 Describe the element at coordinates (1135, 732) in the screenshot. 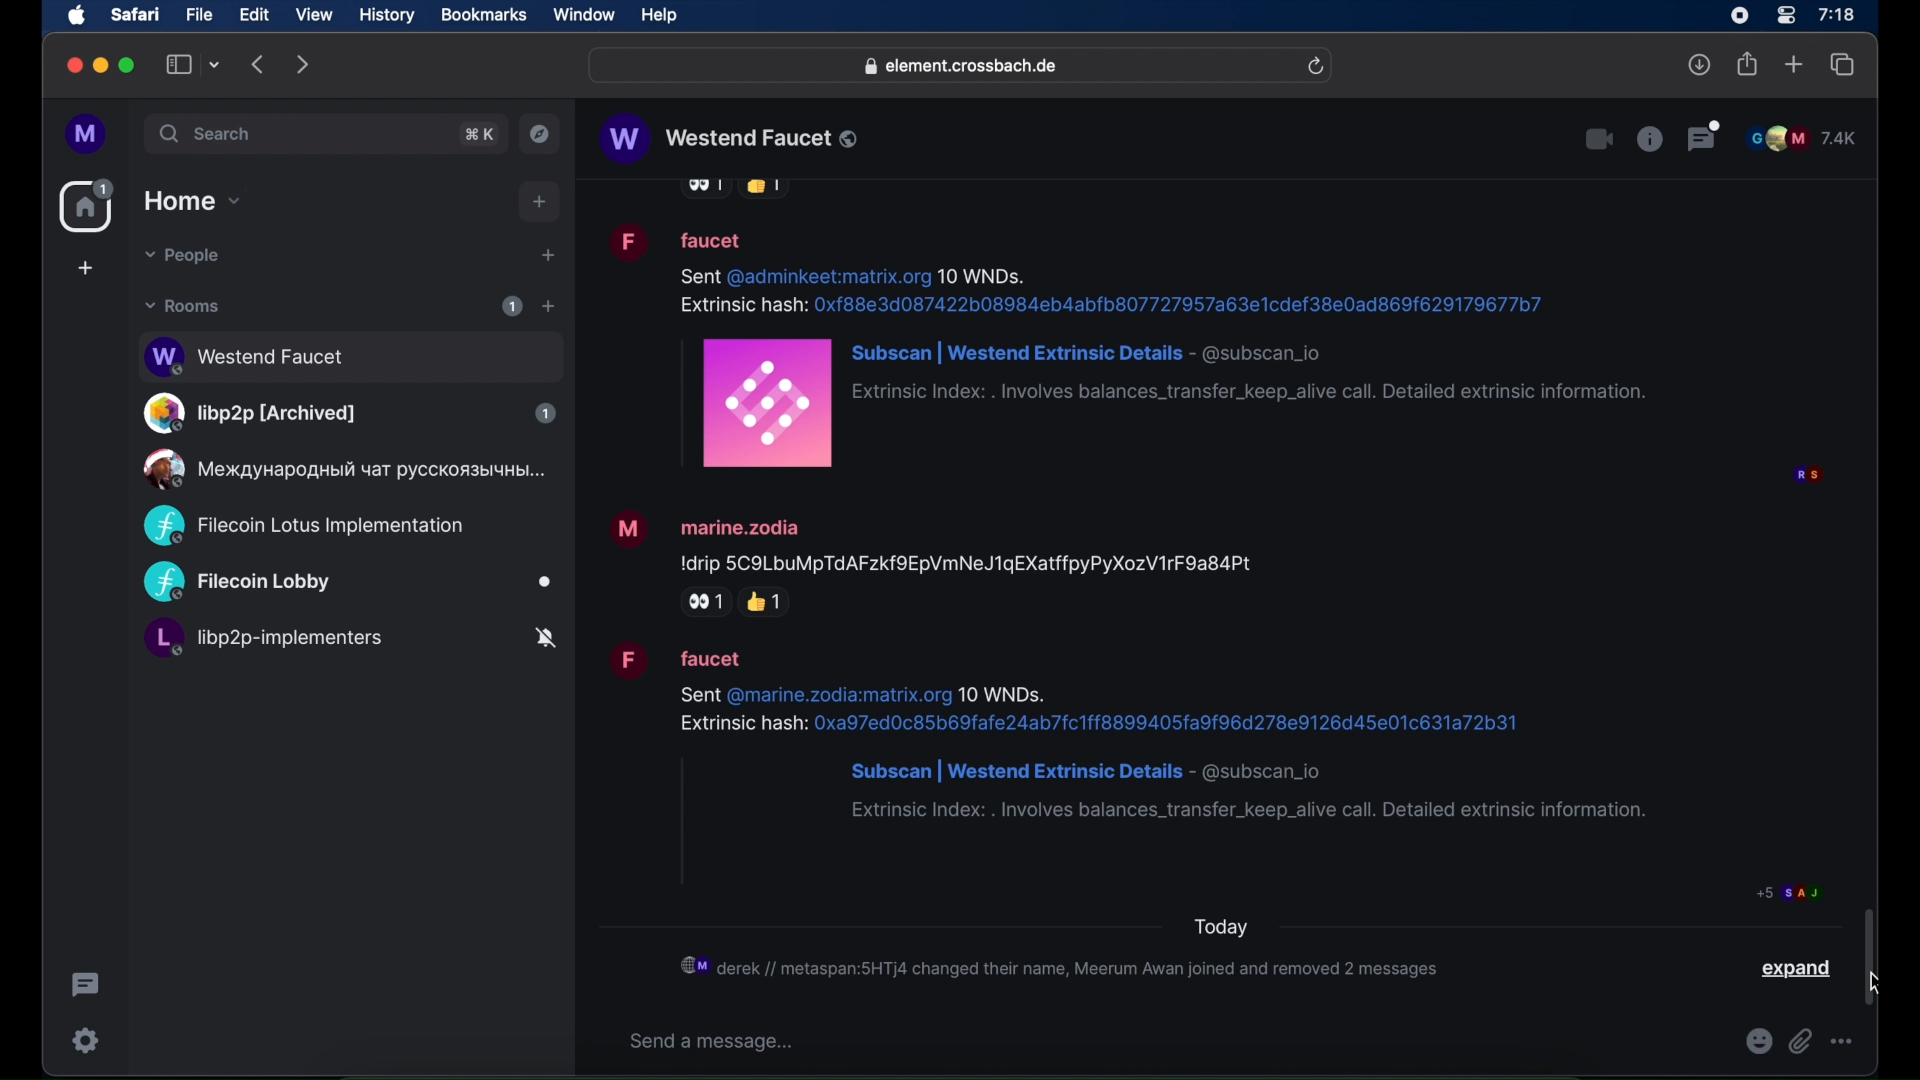

I see `message` at that location.